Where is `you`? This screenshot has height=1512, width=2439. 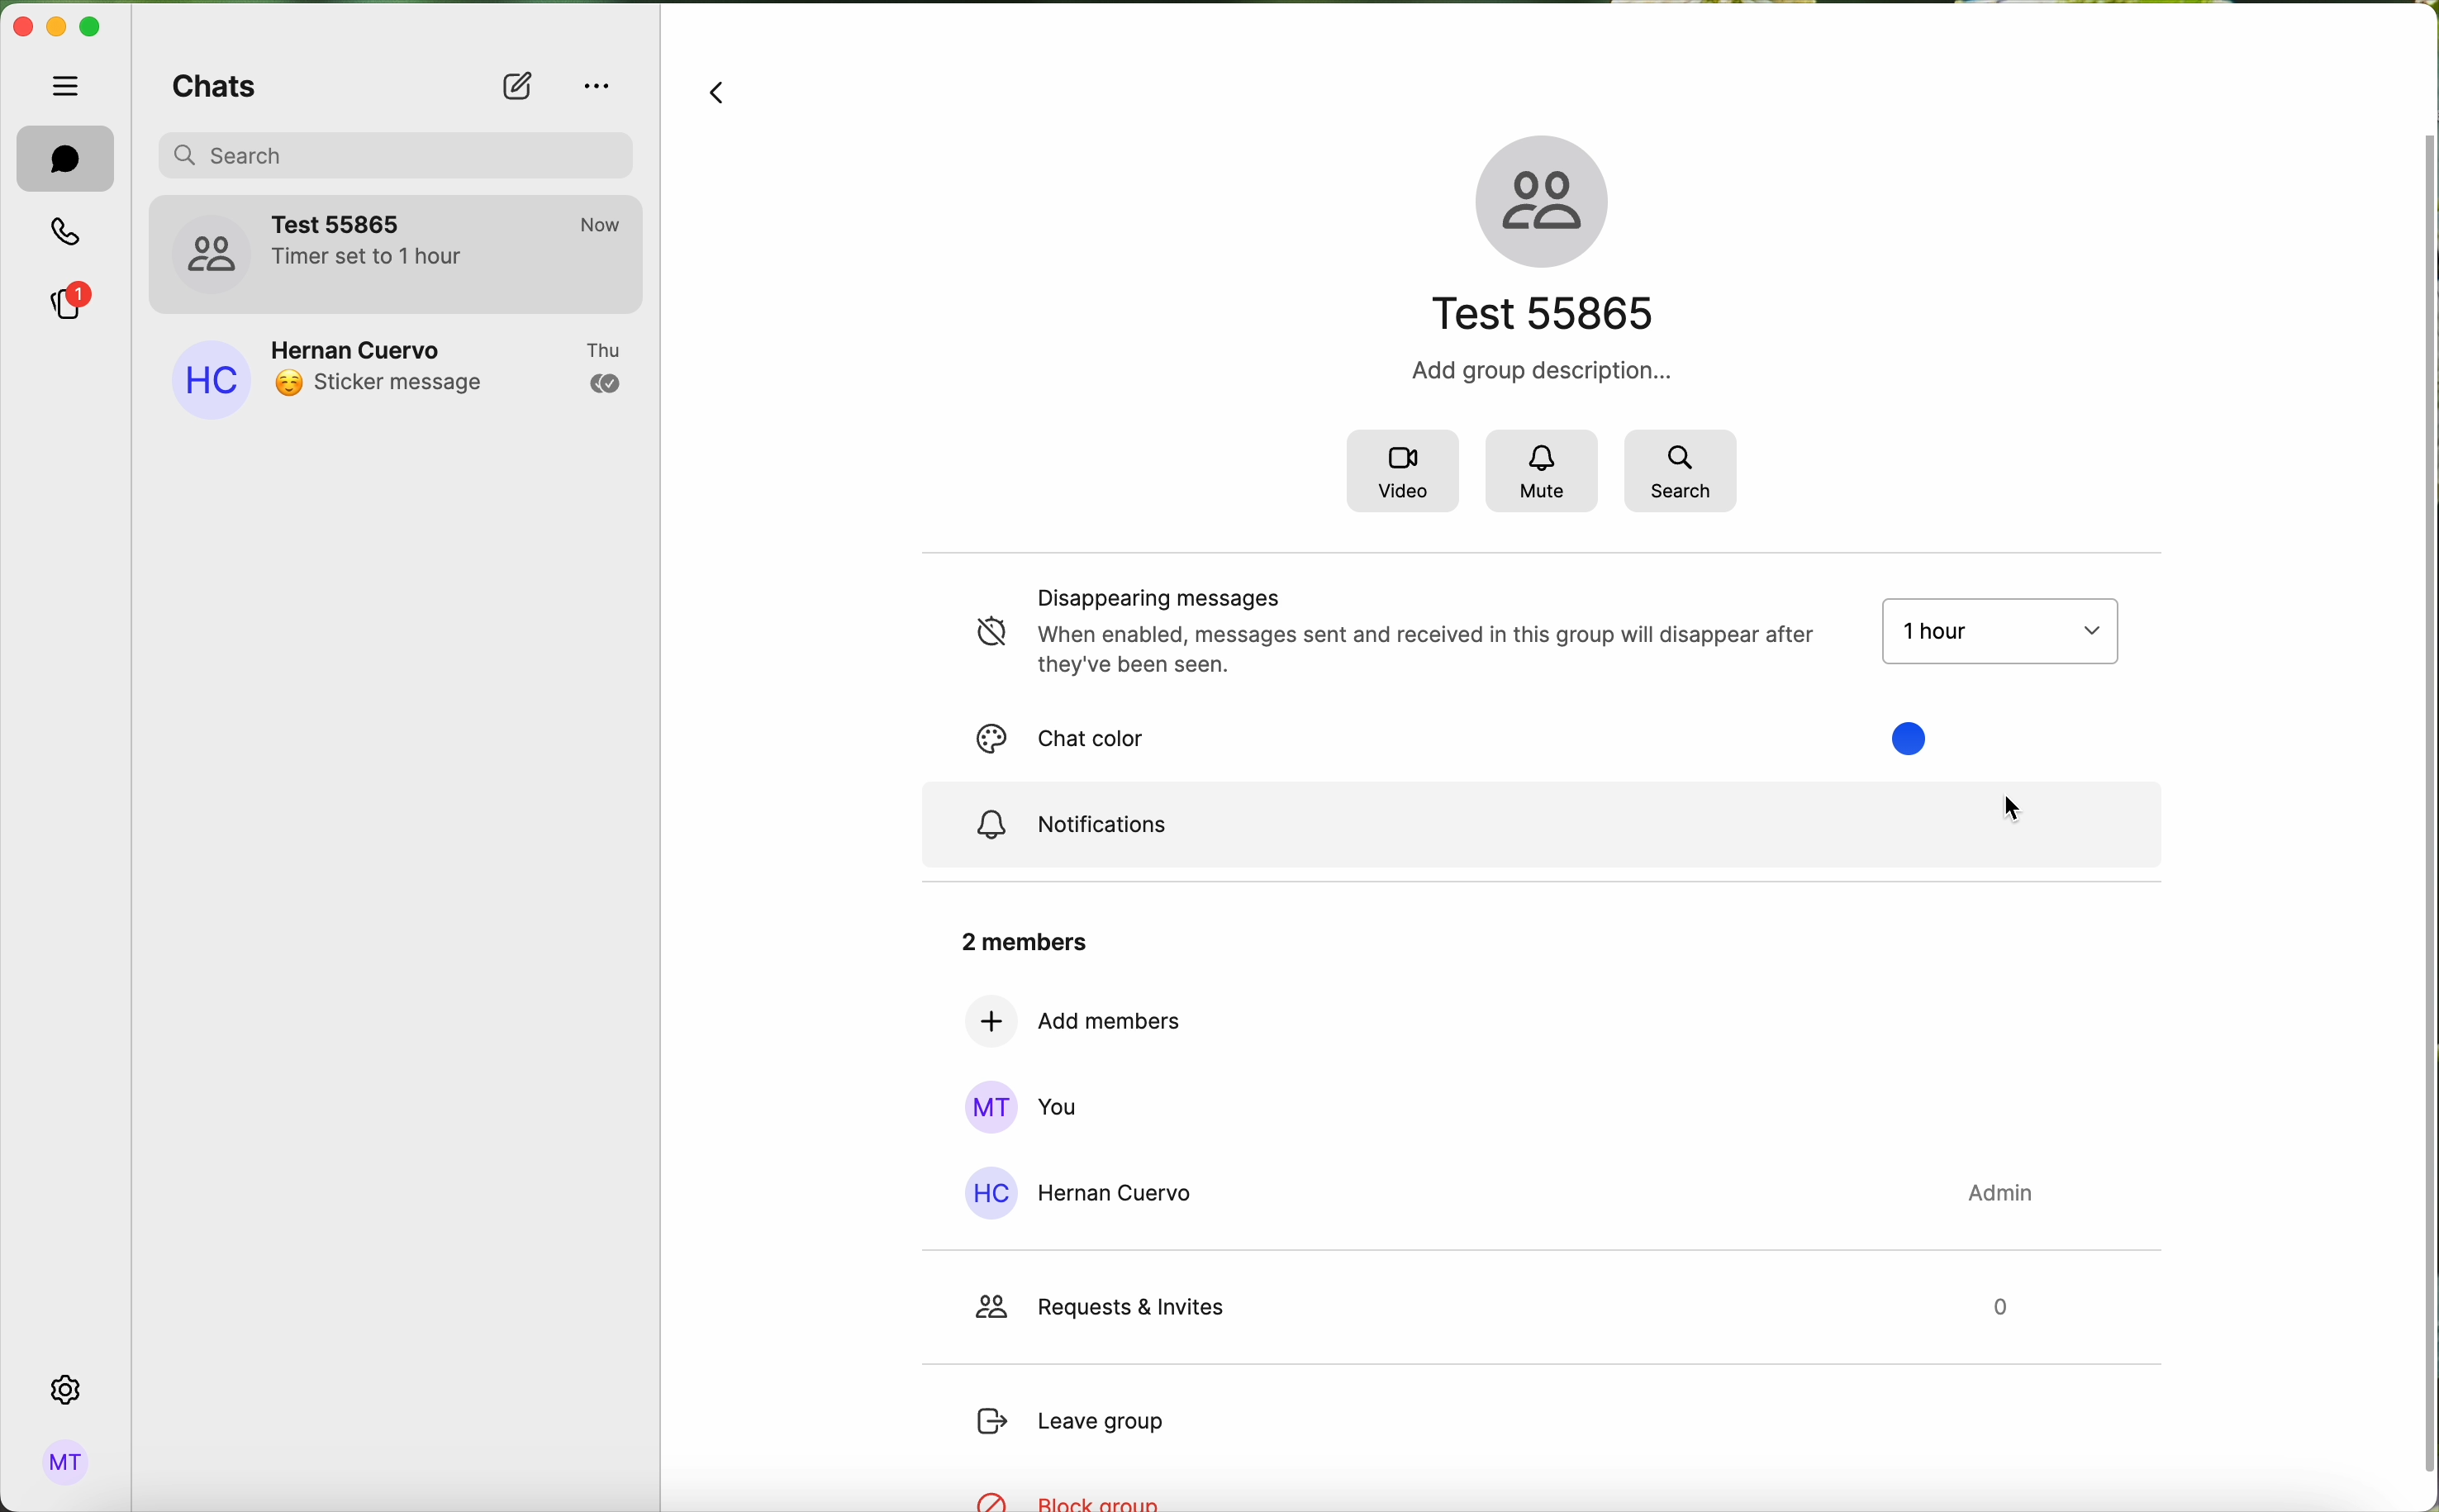
you is located at coordinates (1021, 1107).